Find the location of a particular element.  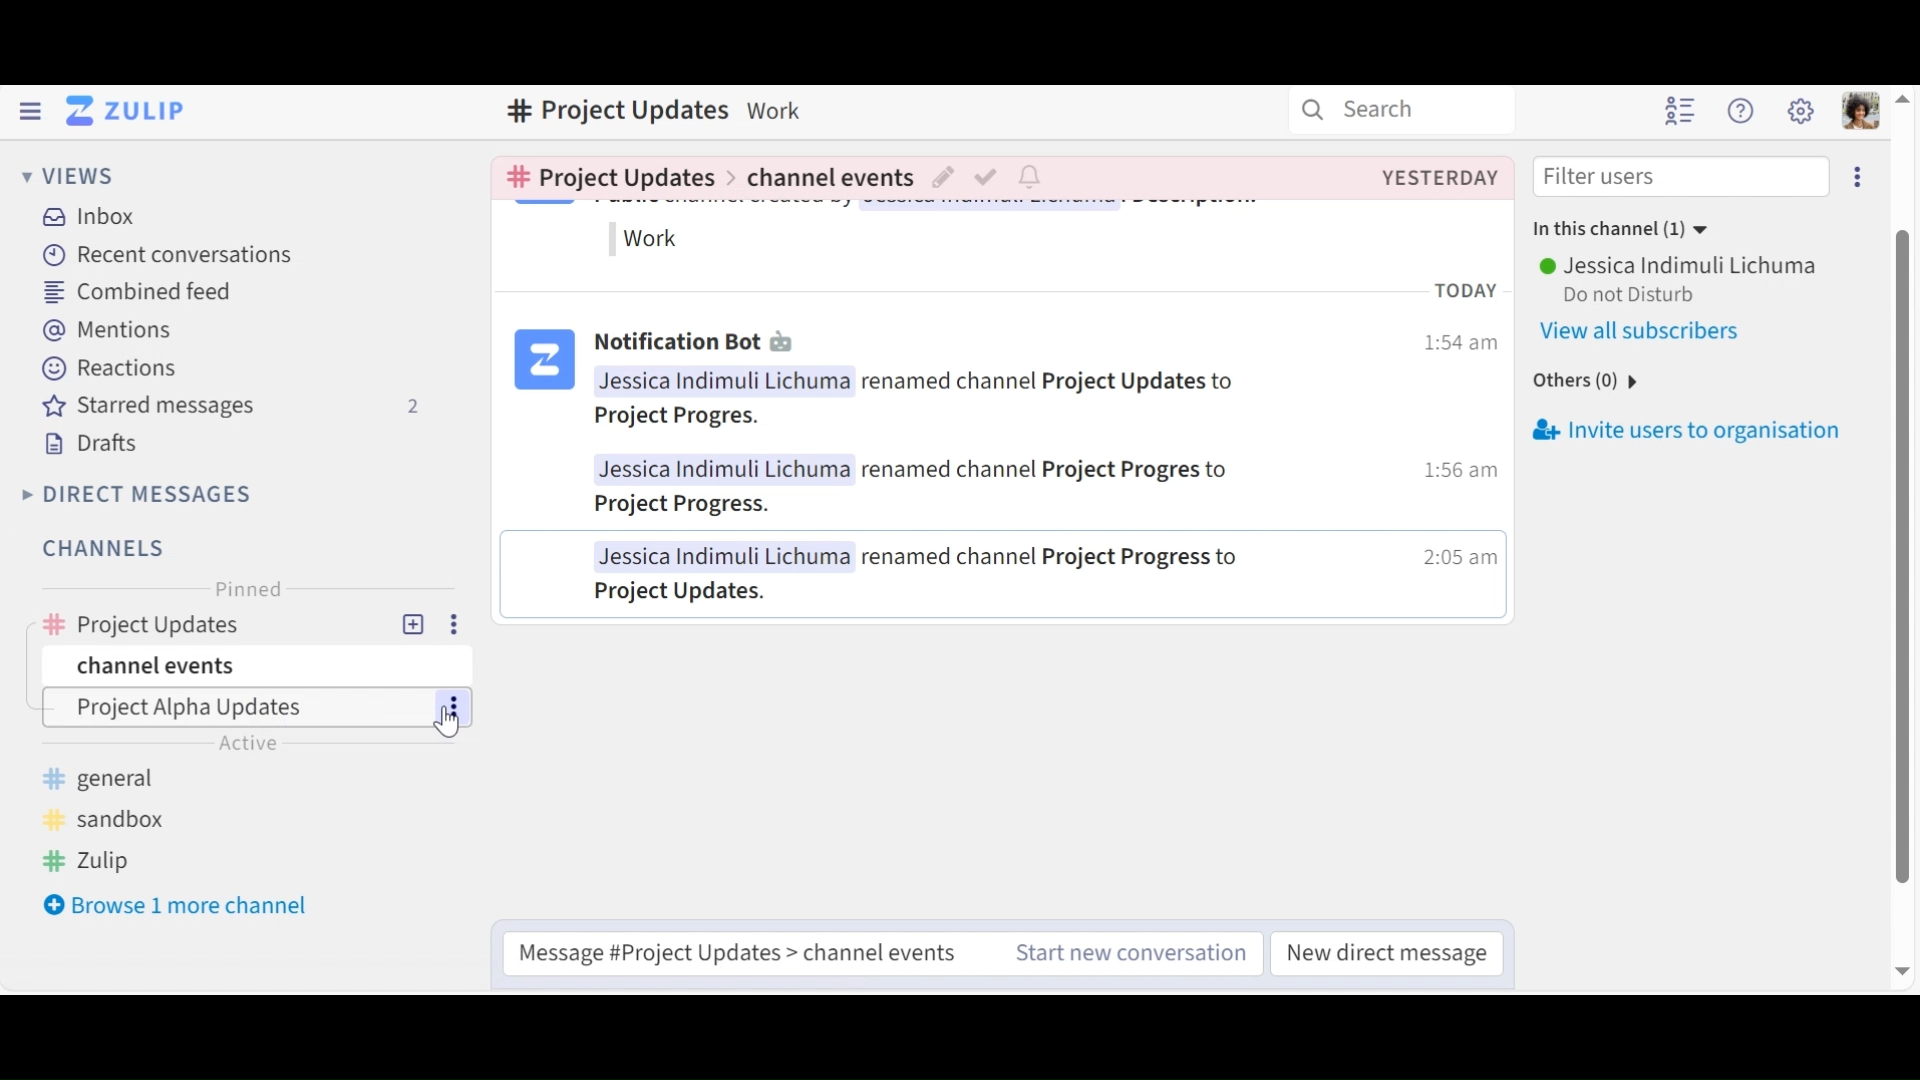

Filter users is located at coordinates (1683, 177).